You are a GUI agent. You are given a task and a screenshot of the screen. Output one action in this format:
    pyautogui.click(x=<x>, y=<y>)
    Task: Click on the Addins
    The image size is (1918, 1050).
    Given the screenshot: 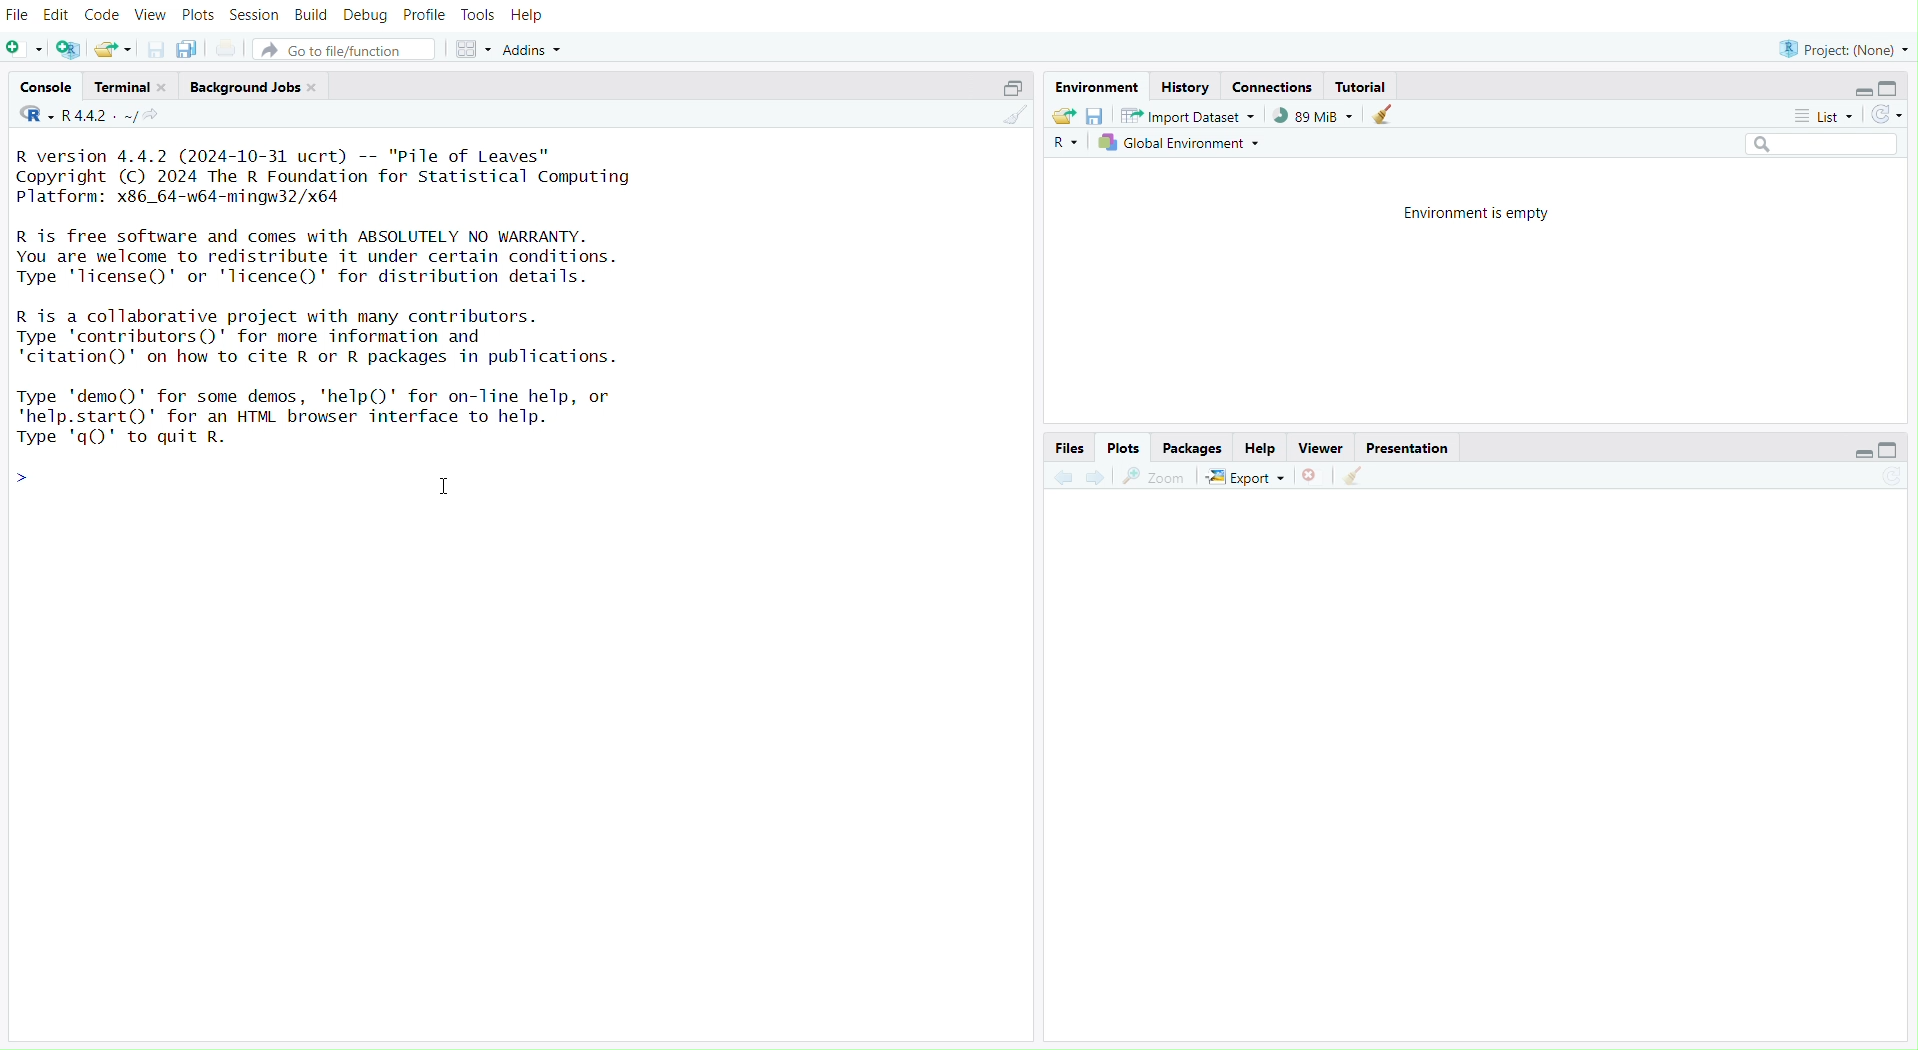 What is the action you would take?
    pyautogui.click(x=533, y=47)
    